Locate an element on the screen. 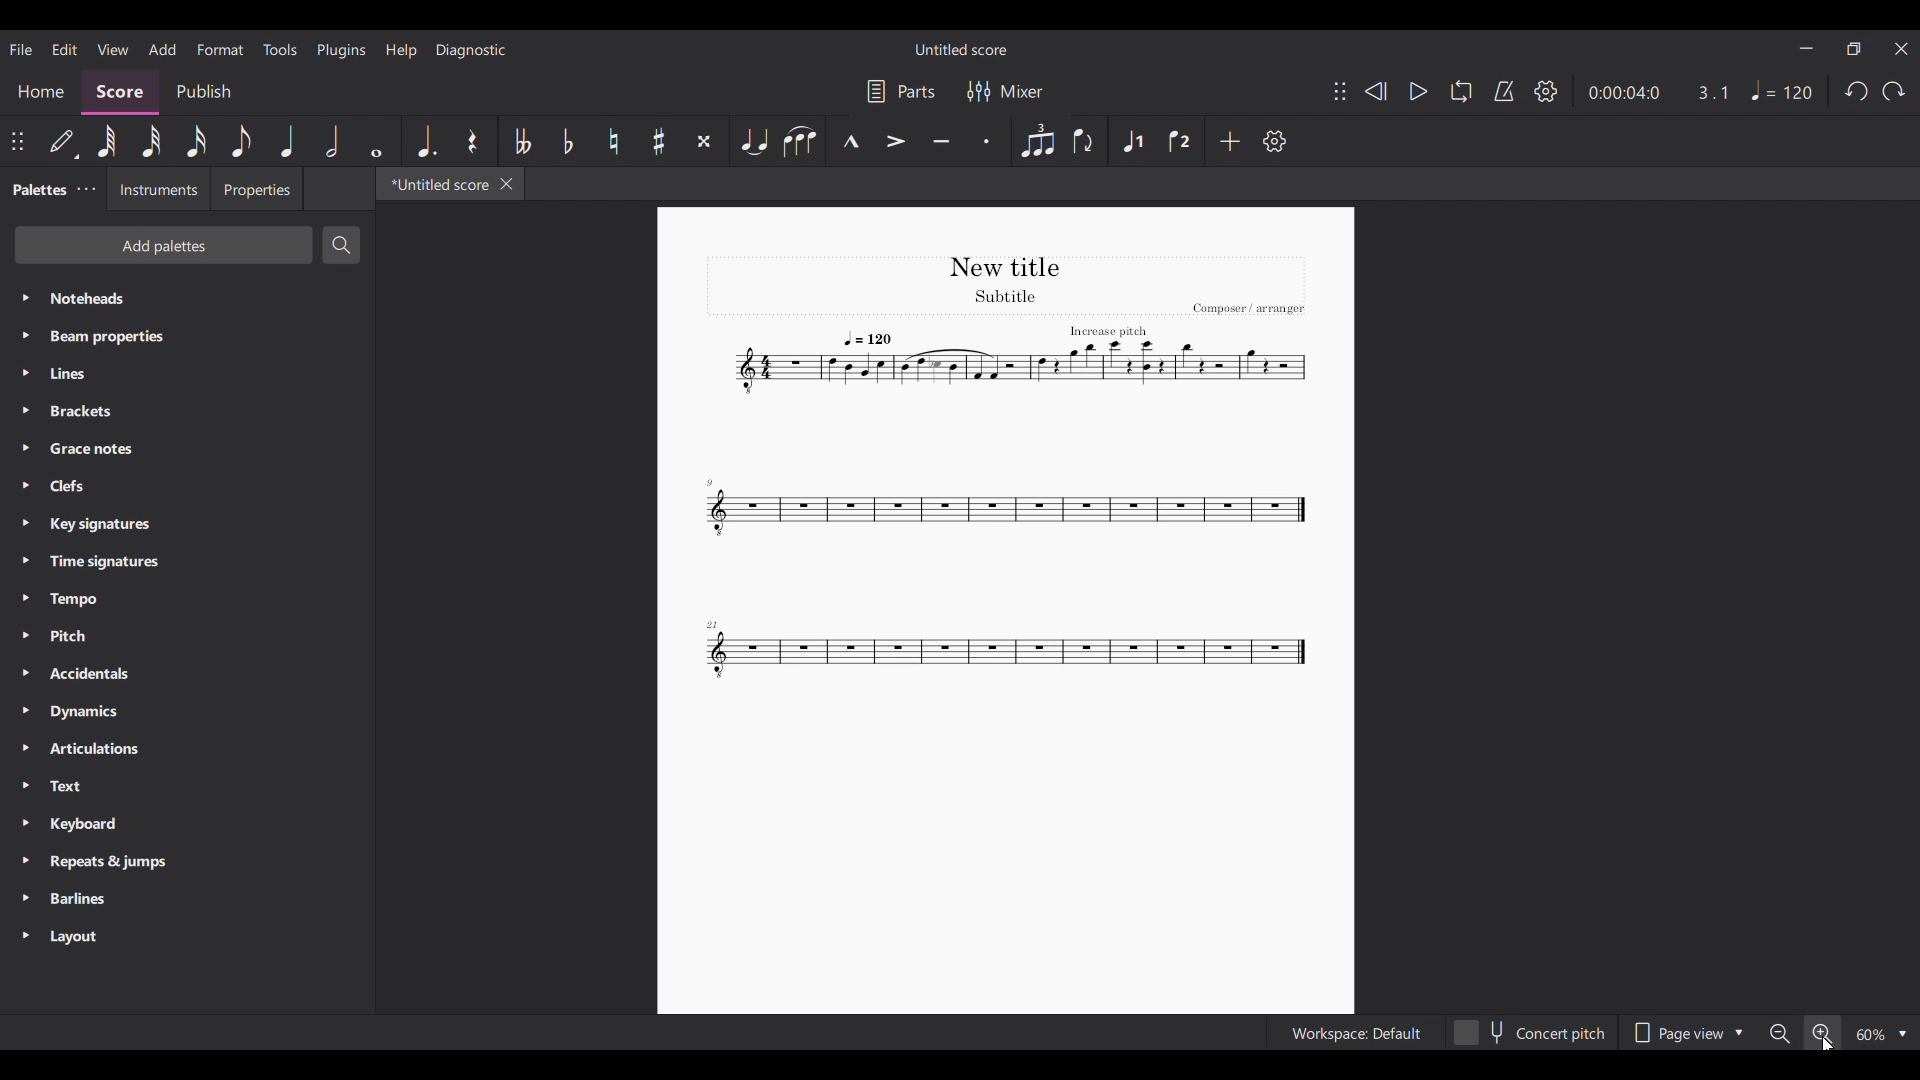 The height and width of the screenshot is (1080, 1920). Quarter note is located at coordinates (288, 142).